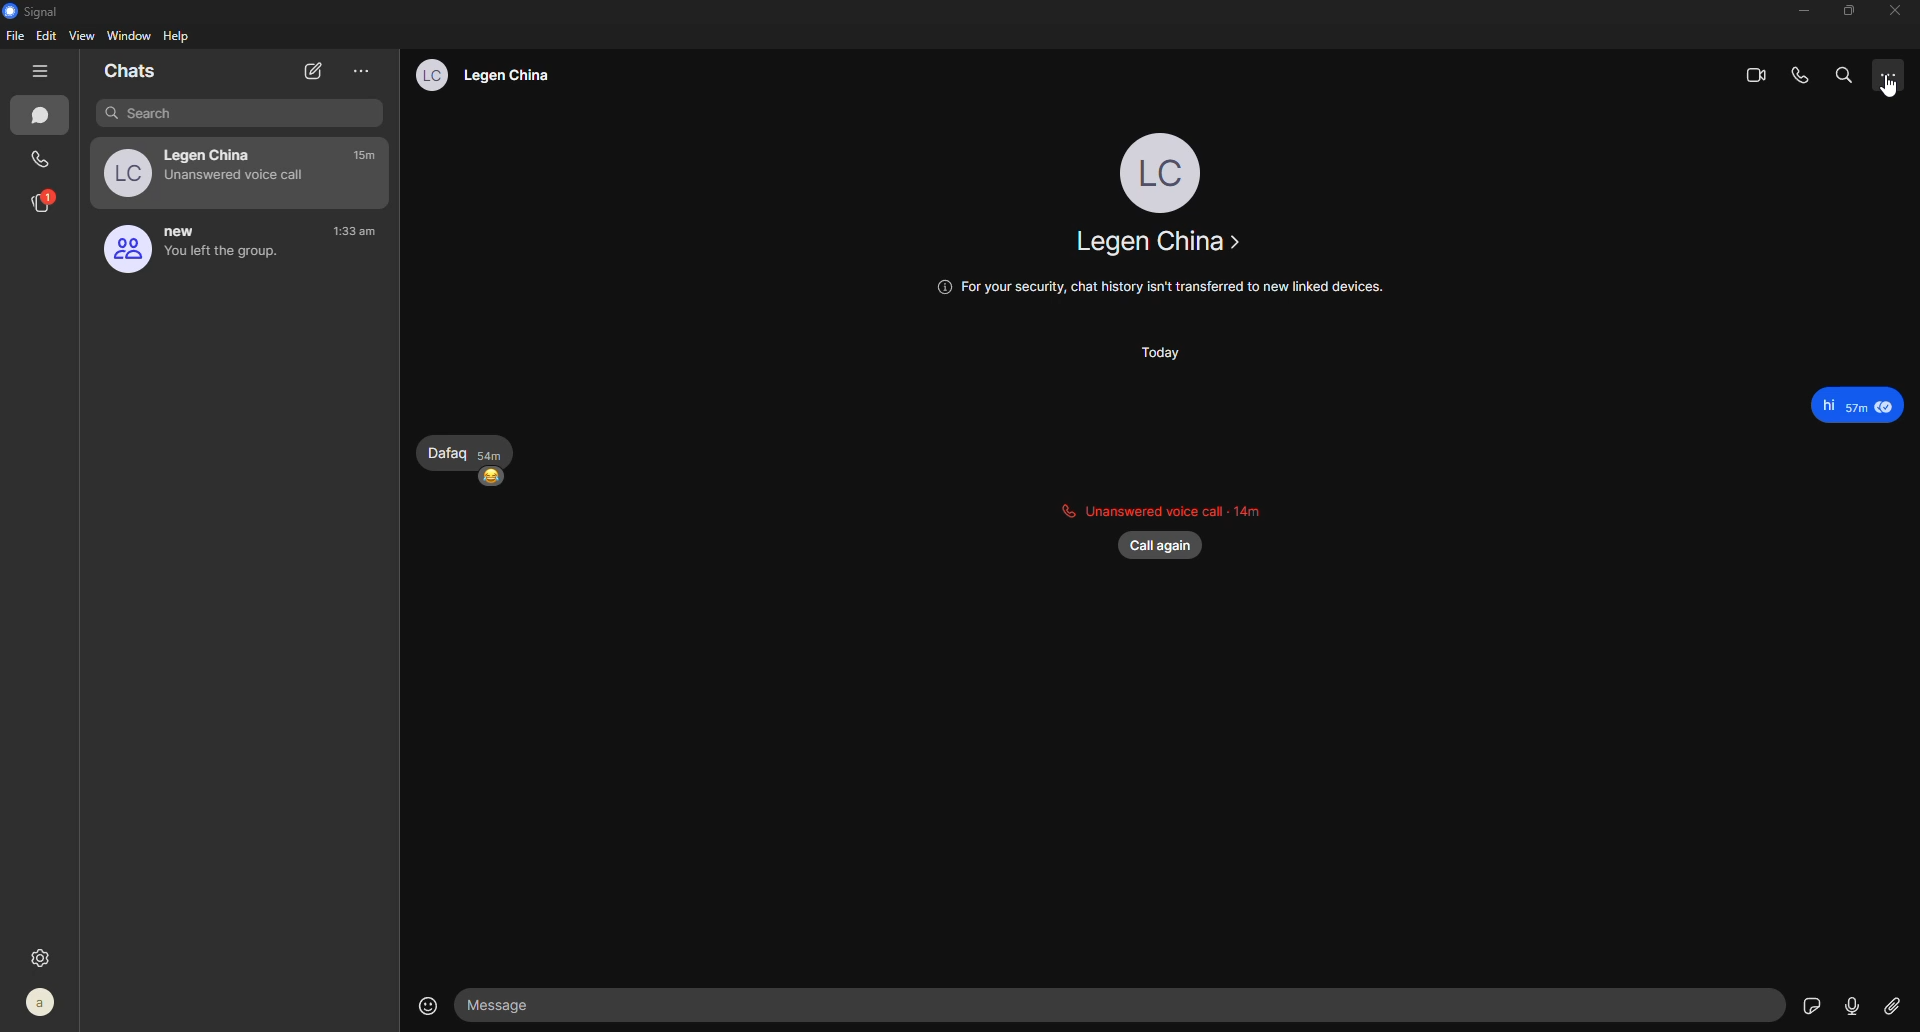 The image size is (1920, 1032). What do you see at coordinates (84, 36) in the screenshot?
I see `view` at bounding box center [84, 36].